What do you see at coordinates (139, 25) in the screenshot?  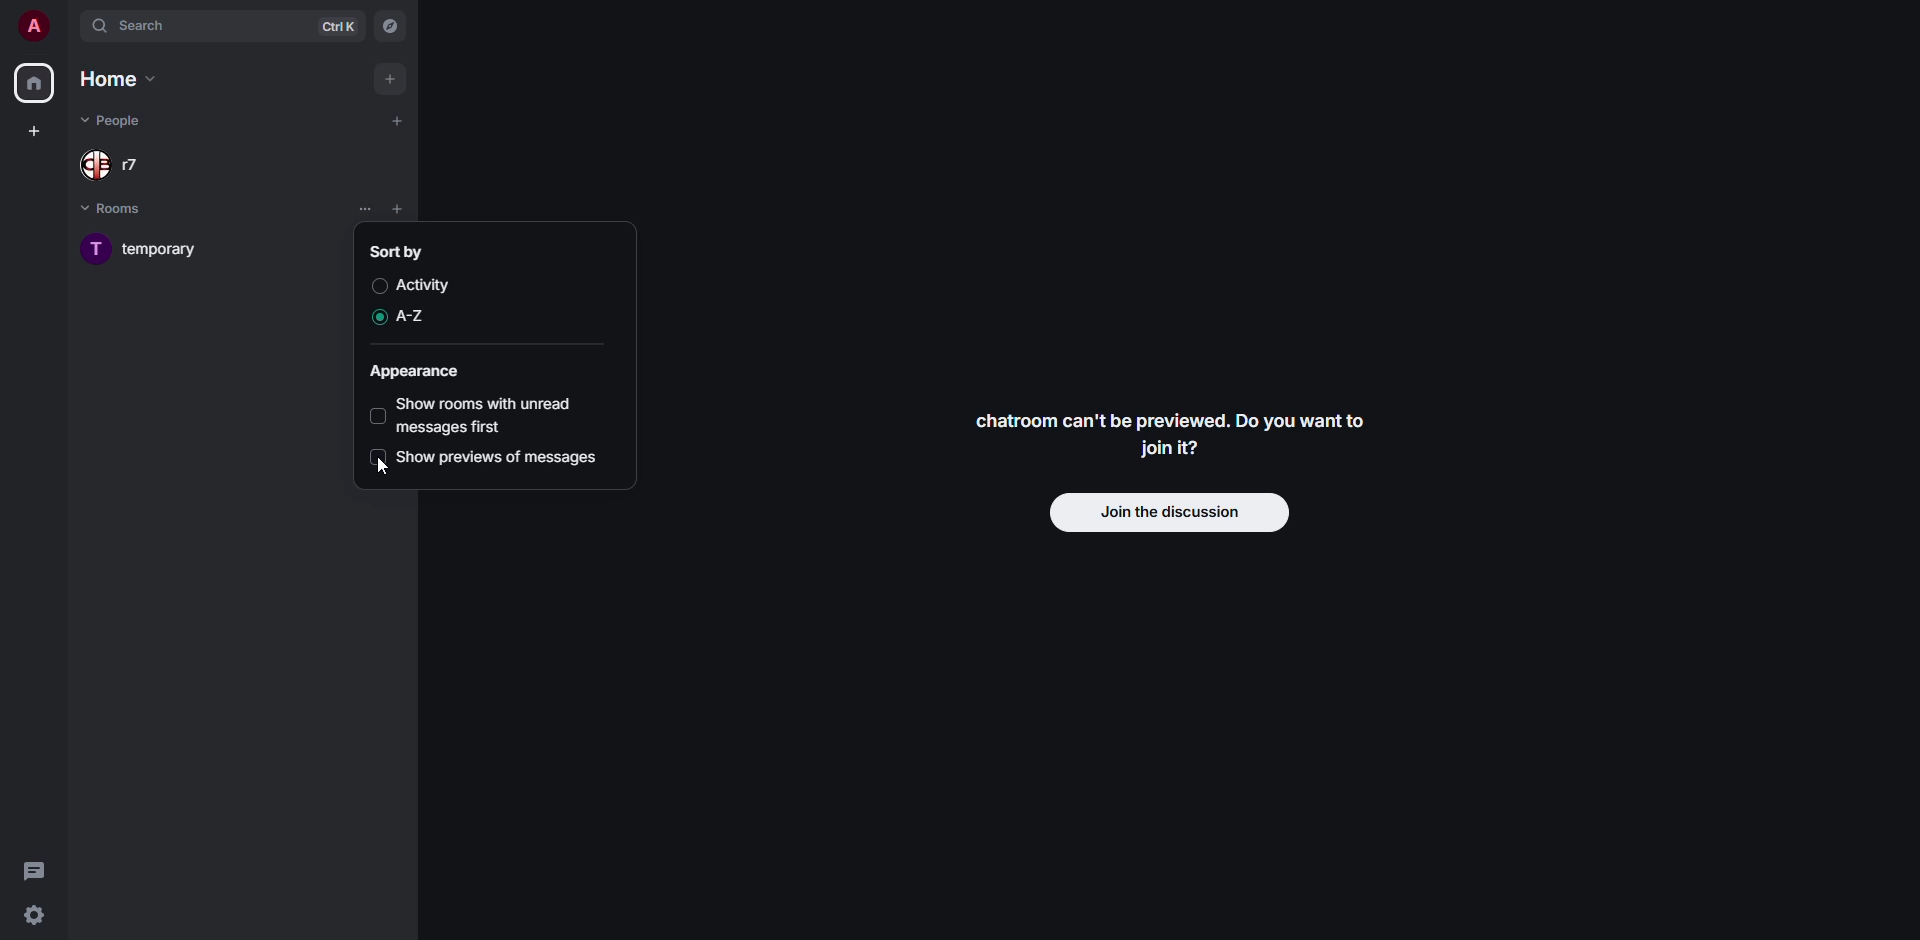 I see `search` at bounding box center [139, 25].